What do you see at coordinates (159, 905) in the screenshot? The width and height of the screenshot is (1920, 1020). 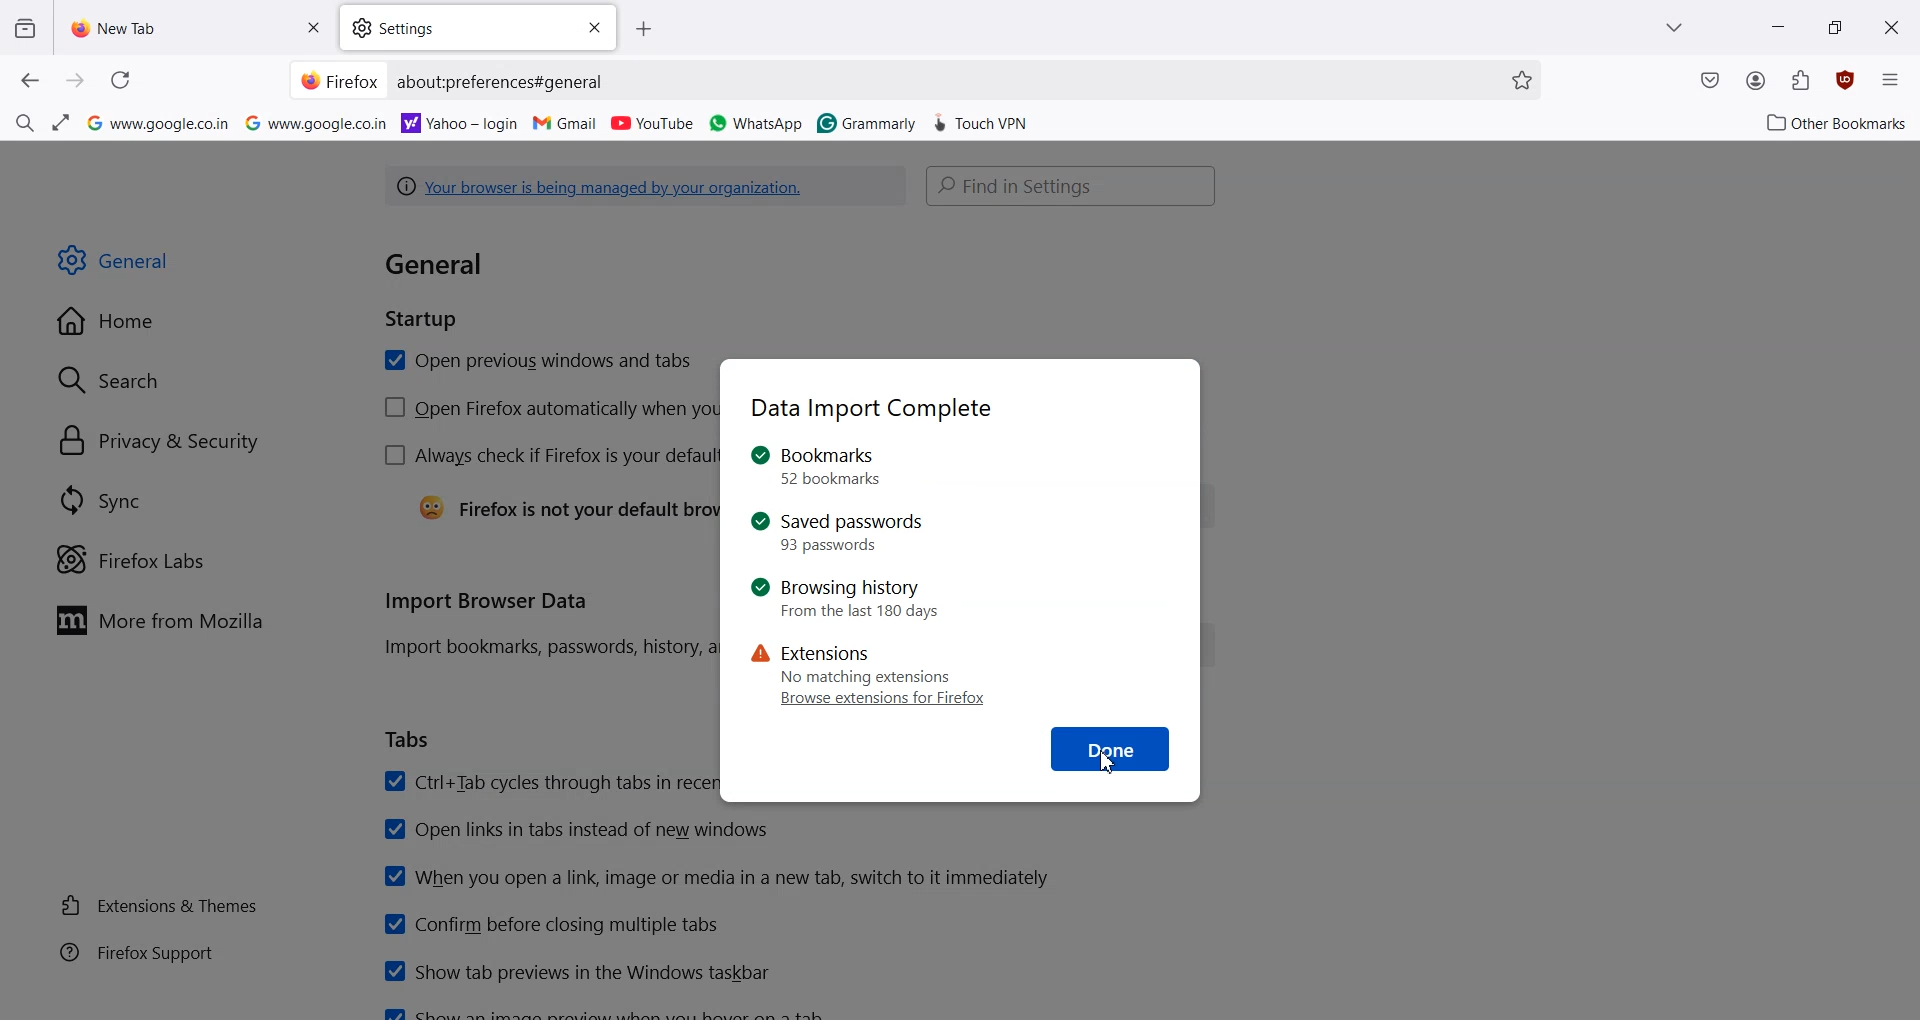 I see `Extensions & Themes` at bounding box center [159, 905].